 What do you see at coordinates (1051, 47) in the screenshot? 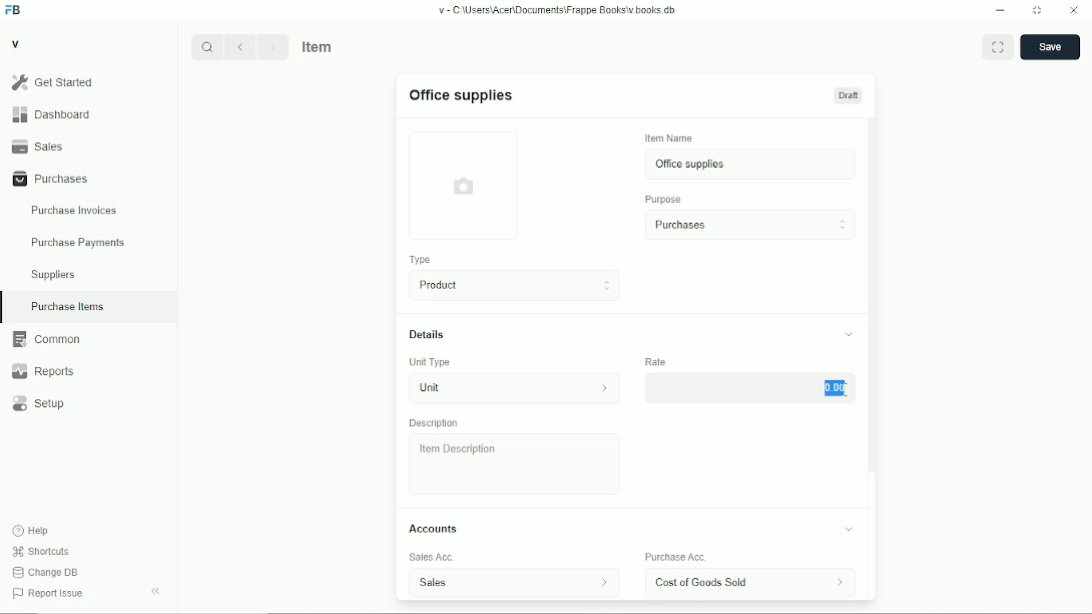
I see `save` at bounding box center [1051, 47].